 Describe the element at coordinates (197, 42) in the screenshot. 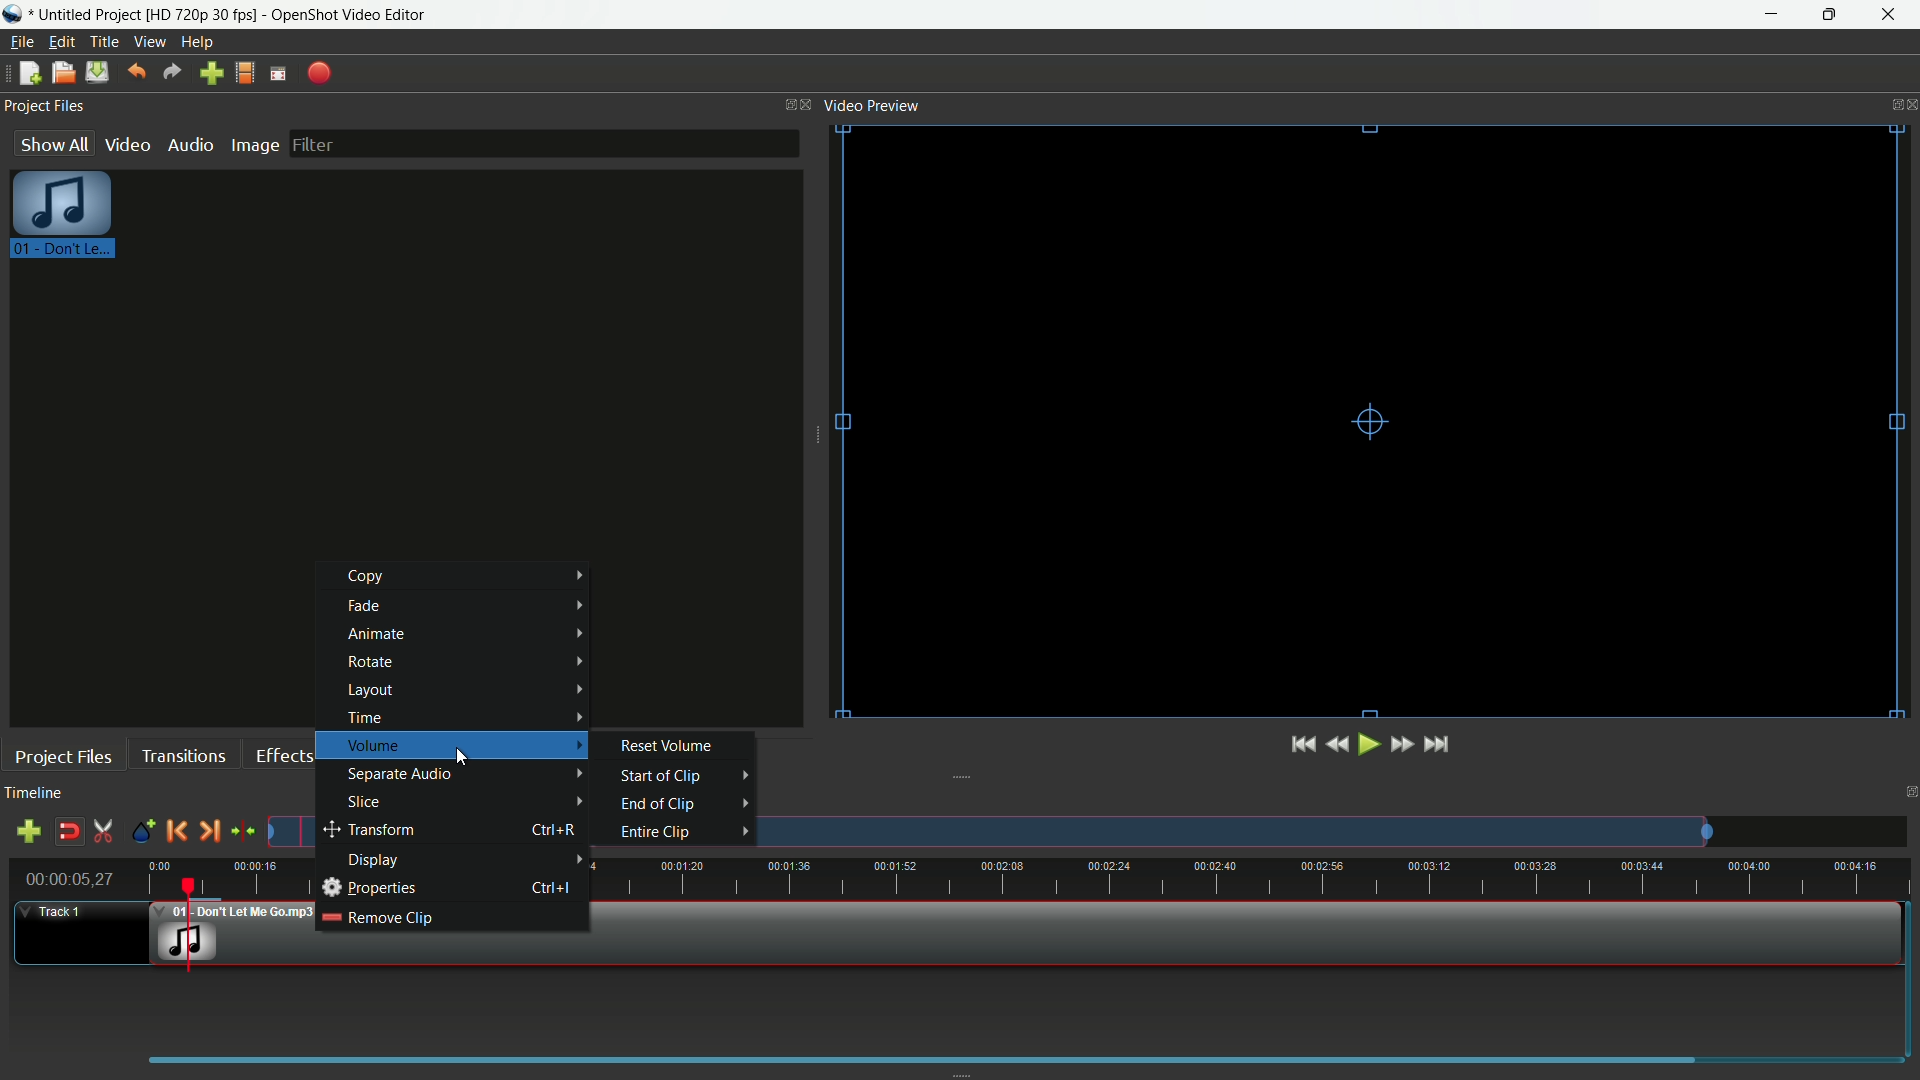

I see `help menu` at that location.